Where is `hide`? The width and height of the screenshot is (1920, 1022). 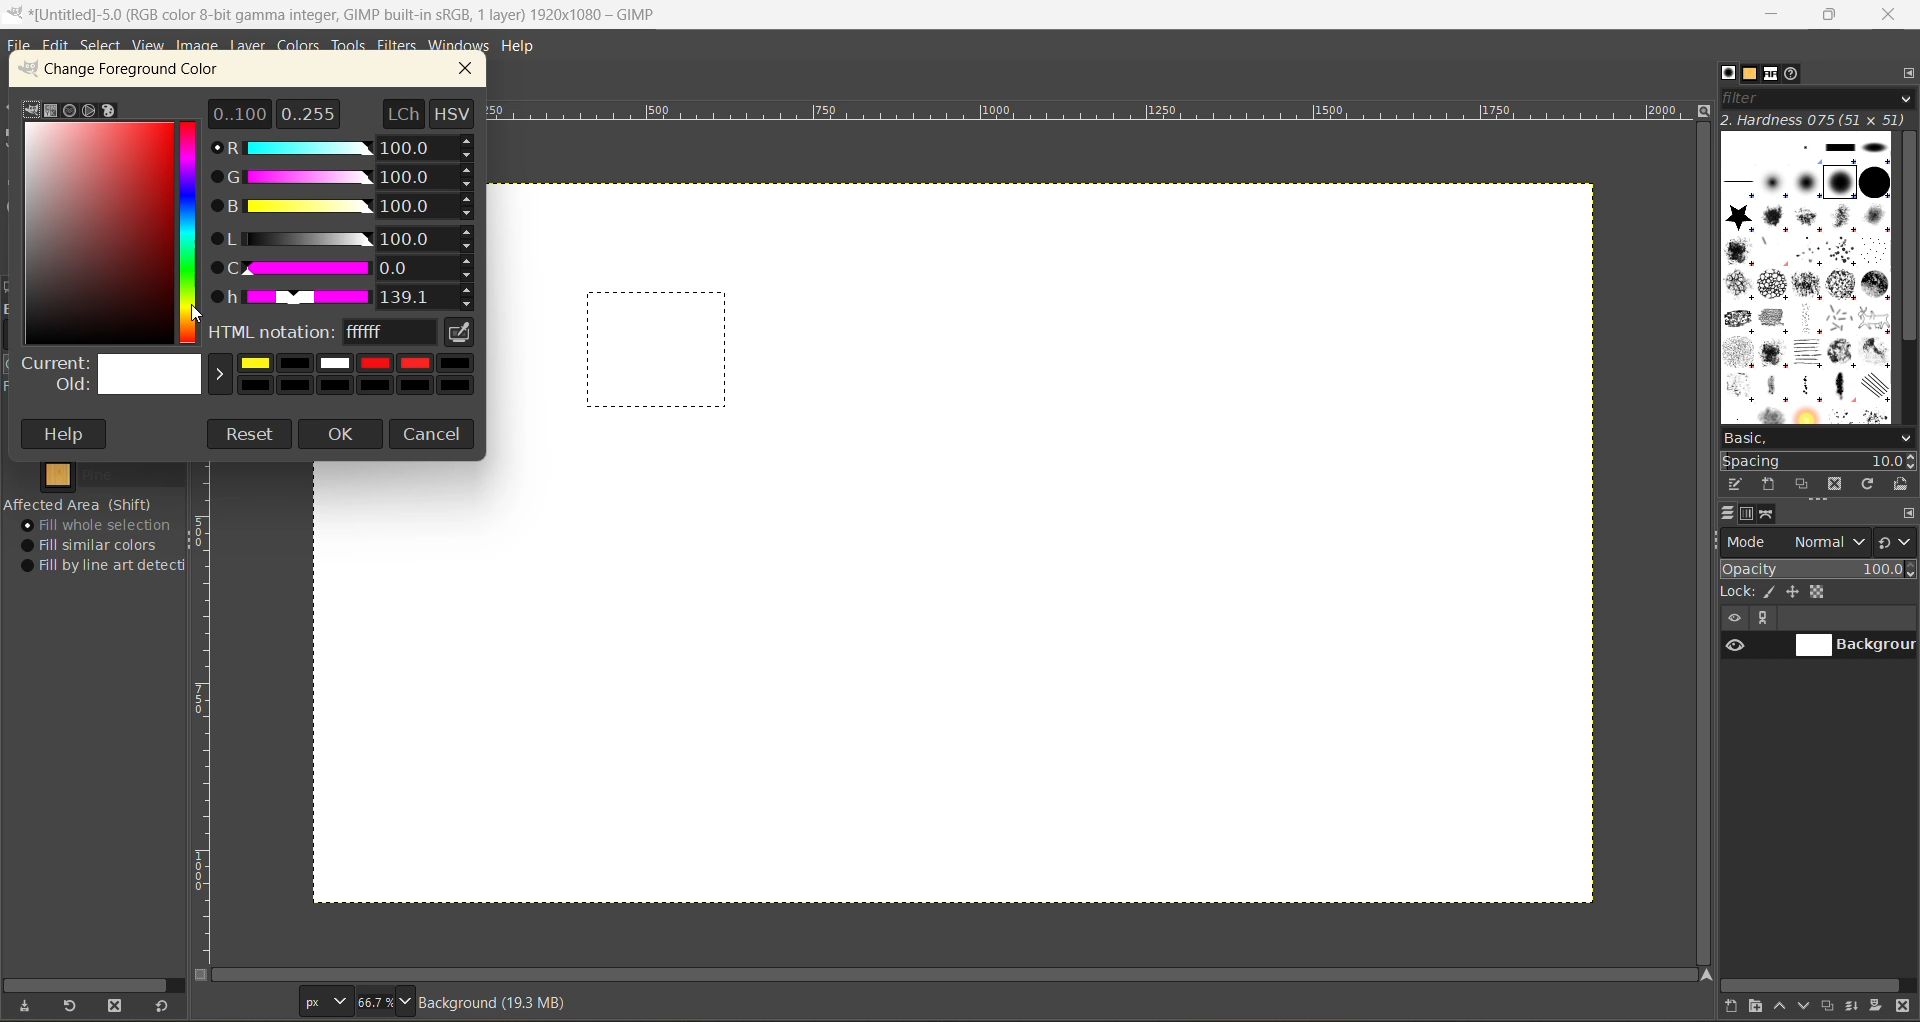 hide is located at coordinates (1733, 619).